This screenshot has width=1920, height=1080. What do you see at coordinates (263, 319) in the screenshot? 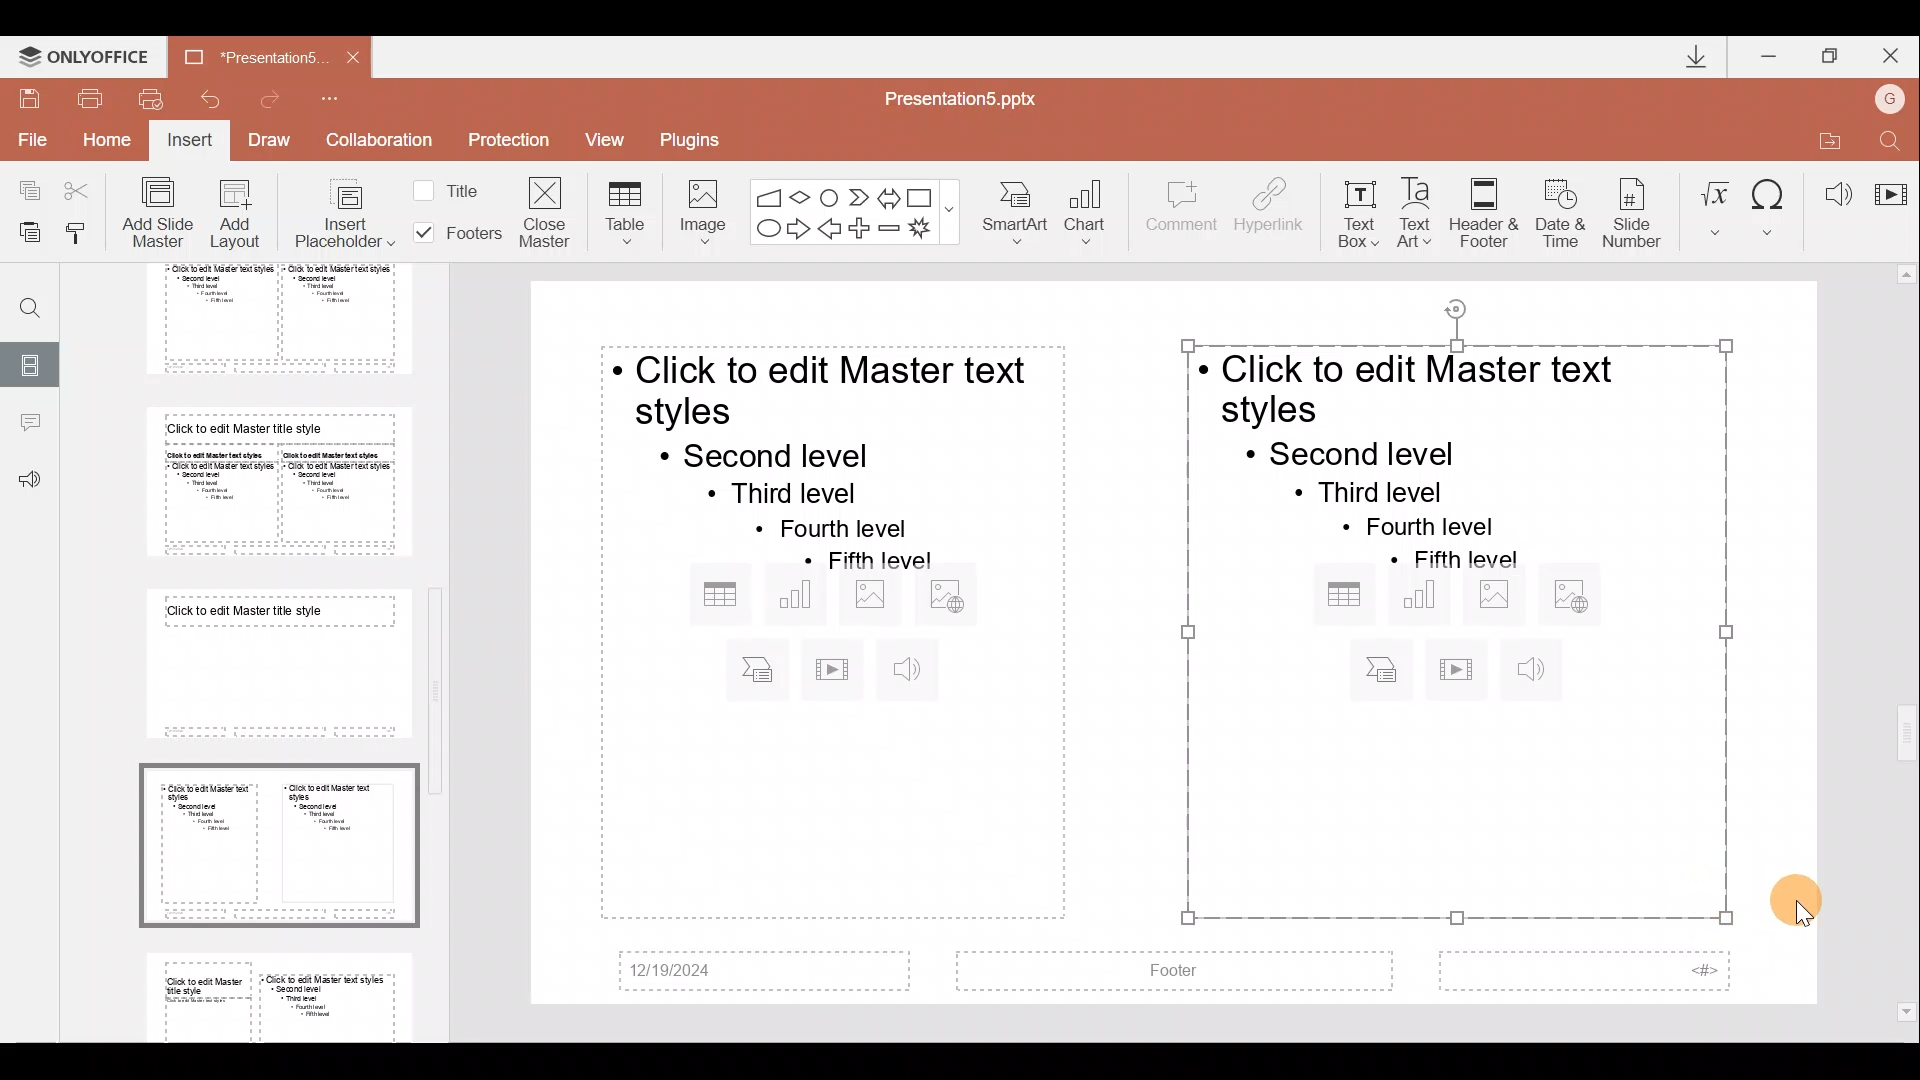
I see `Slide 5` at bounding box center [263, 319].